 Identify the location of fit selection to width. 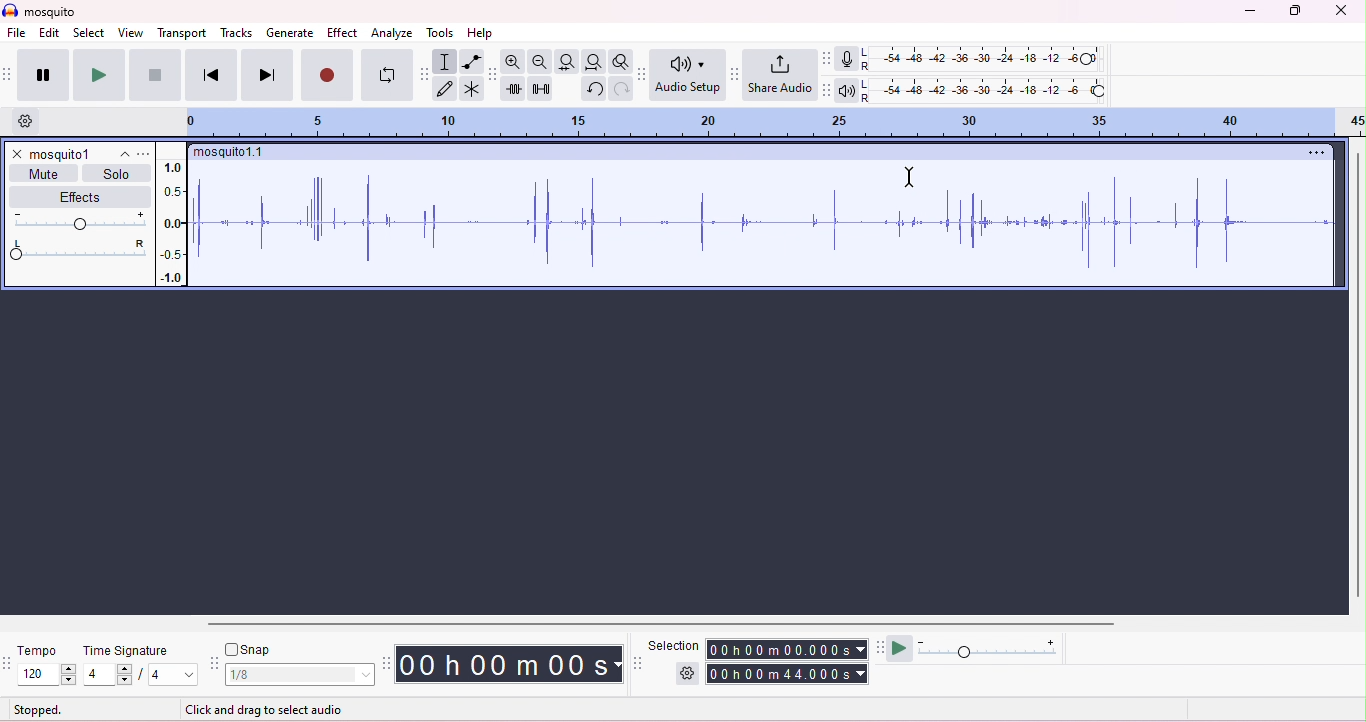
(565, 61).